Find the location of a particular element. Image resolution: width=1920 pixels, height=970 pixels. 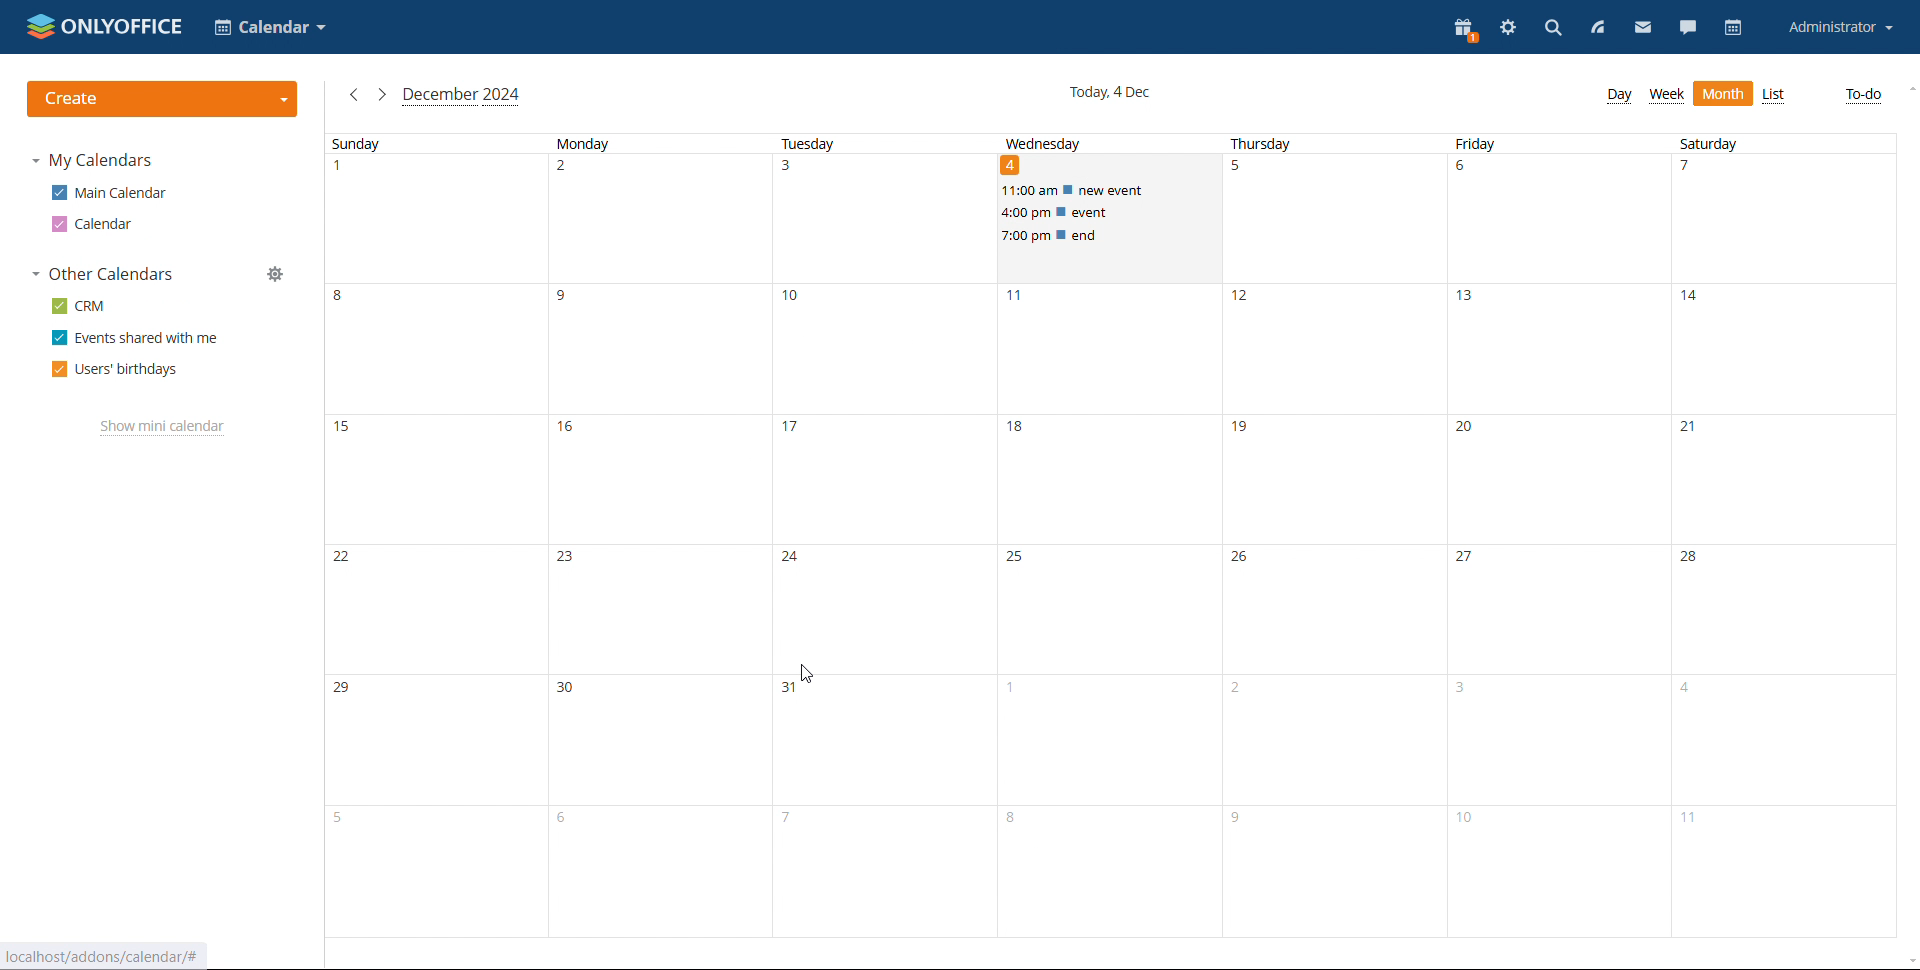

to-do is located at coordinates (1863, 96).